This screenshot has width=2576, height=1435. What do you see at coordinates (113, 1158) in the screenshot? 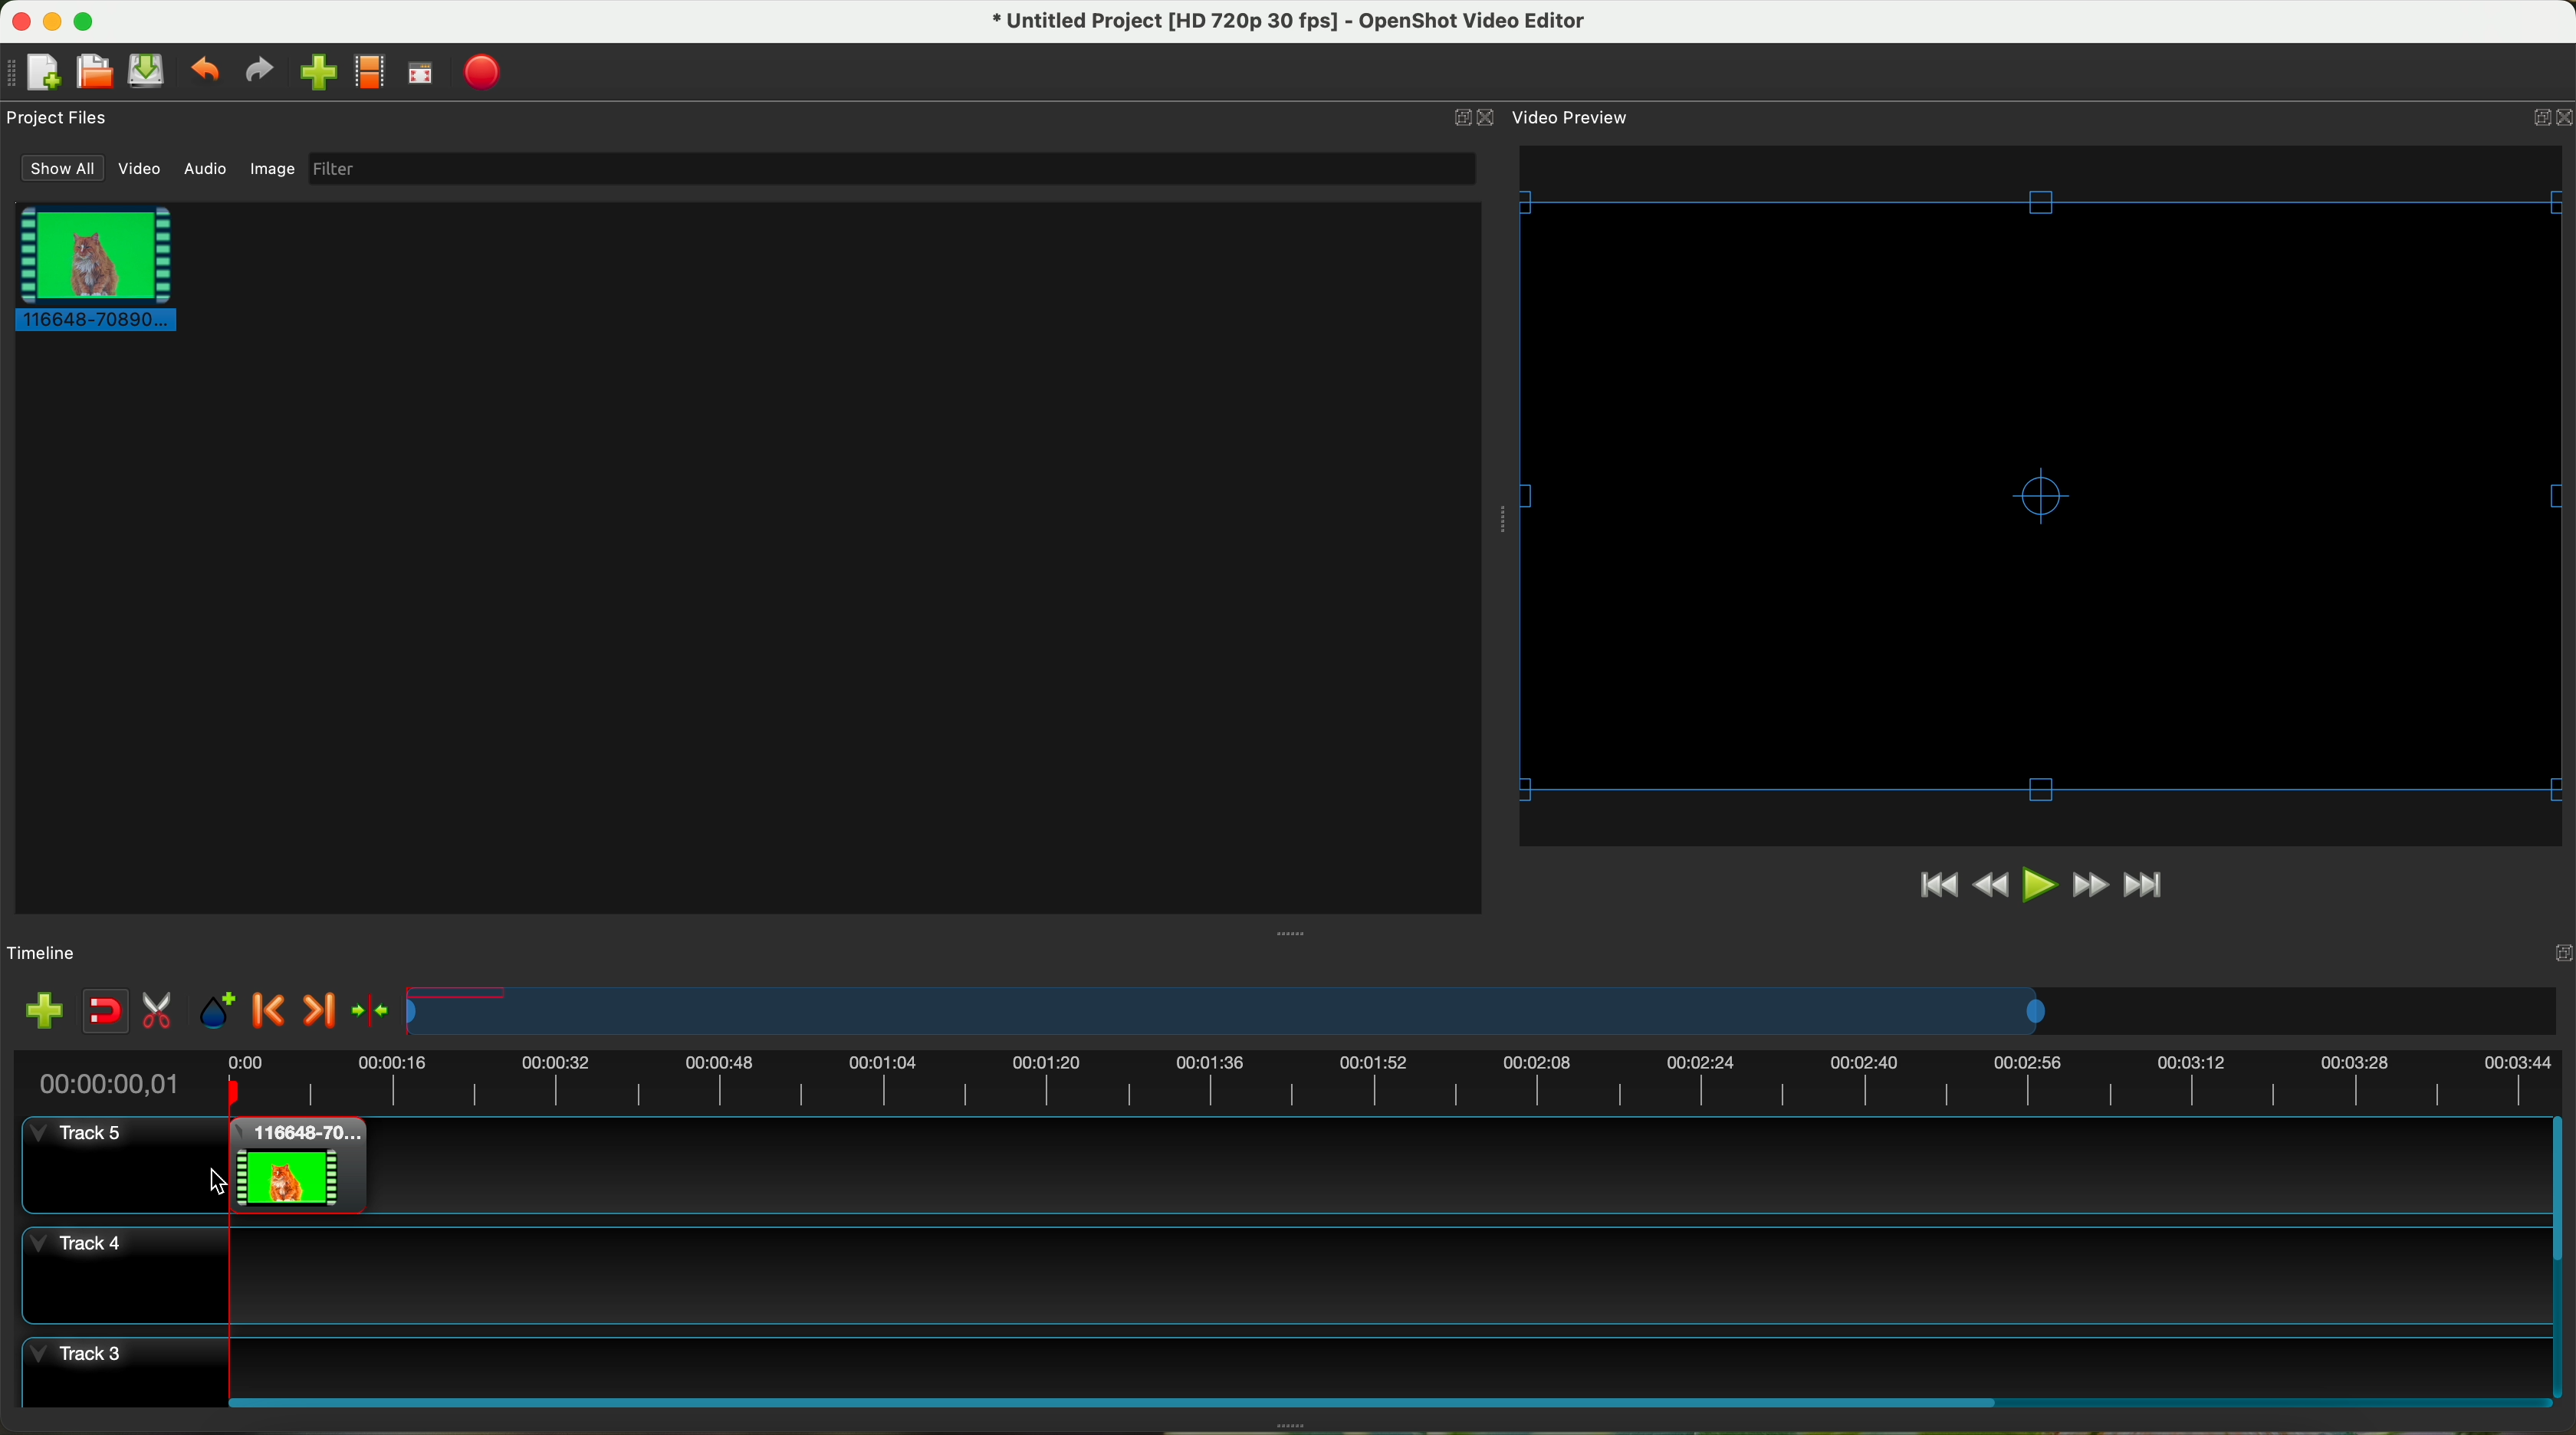
I see `track 5` at bounding box center [113, 1158].